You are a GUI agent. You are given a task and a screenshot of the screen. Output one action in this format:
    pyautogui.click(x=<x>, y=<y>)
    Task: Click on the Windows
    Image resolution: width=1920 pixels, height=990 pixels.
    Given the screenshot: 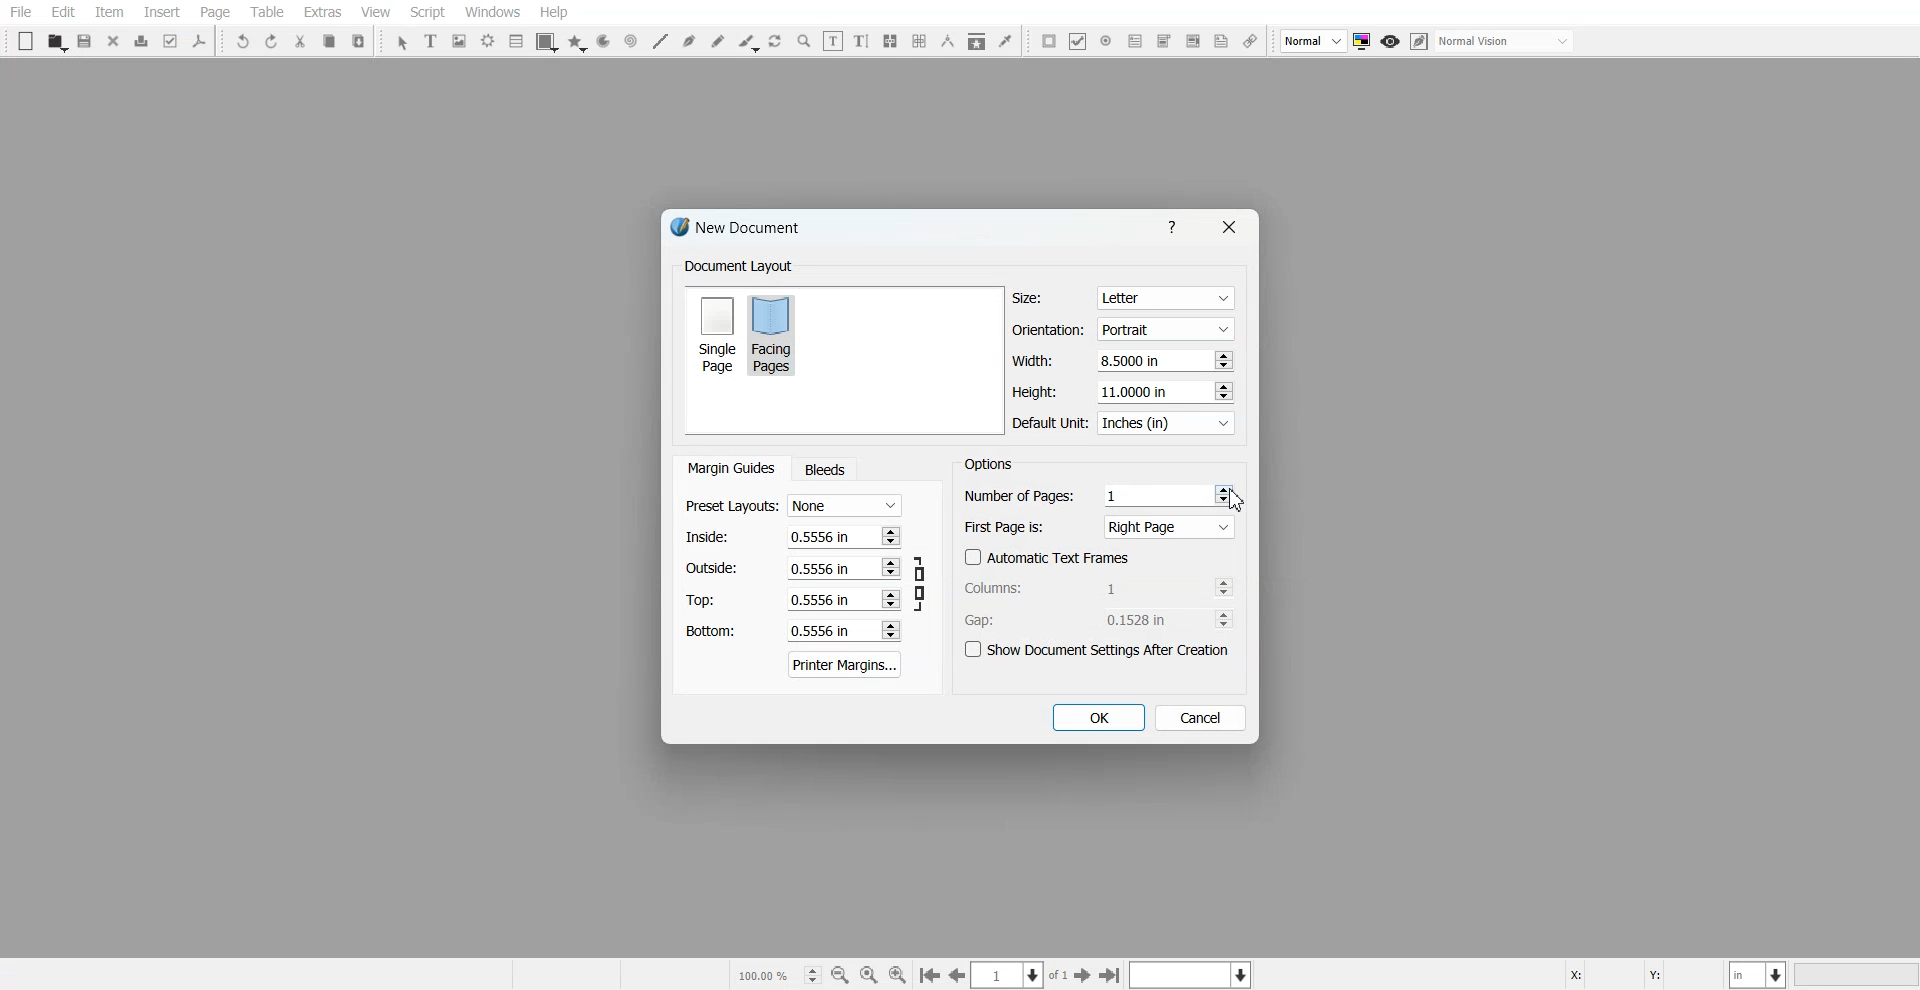 What is the action you would take?
    pyautogui.click(x=493, y=12)
    